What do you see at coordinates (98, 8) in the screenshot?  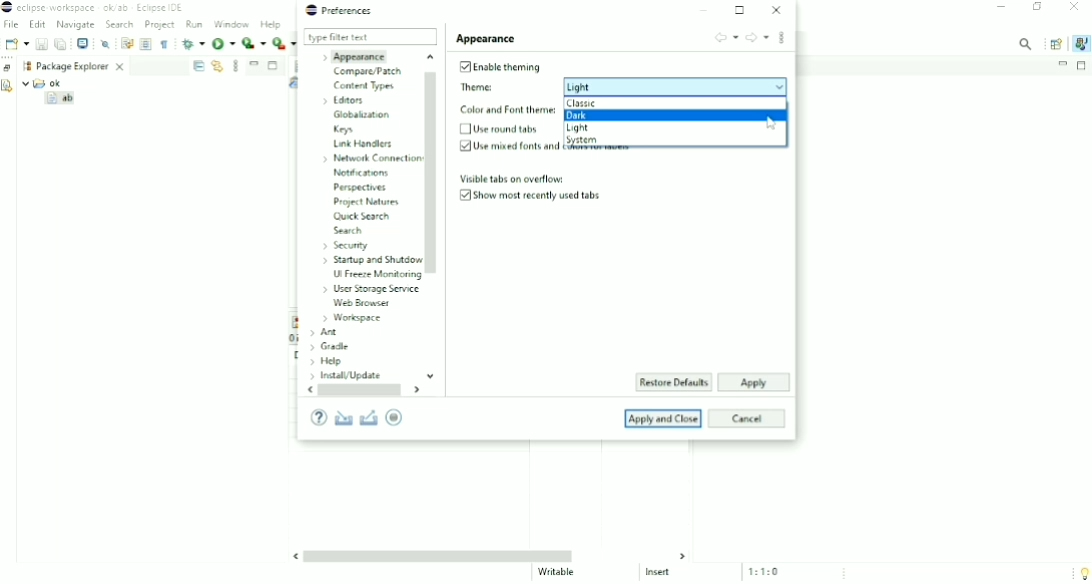 I see `Title` at bounding box center [98, 8].